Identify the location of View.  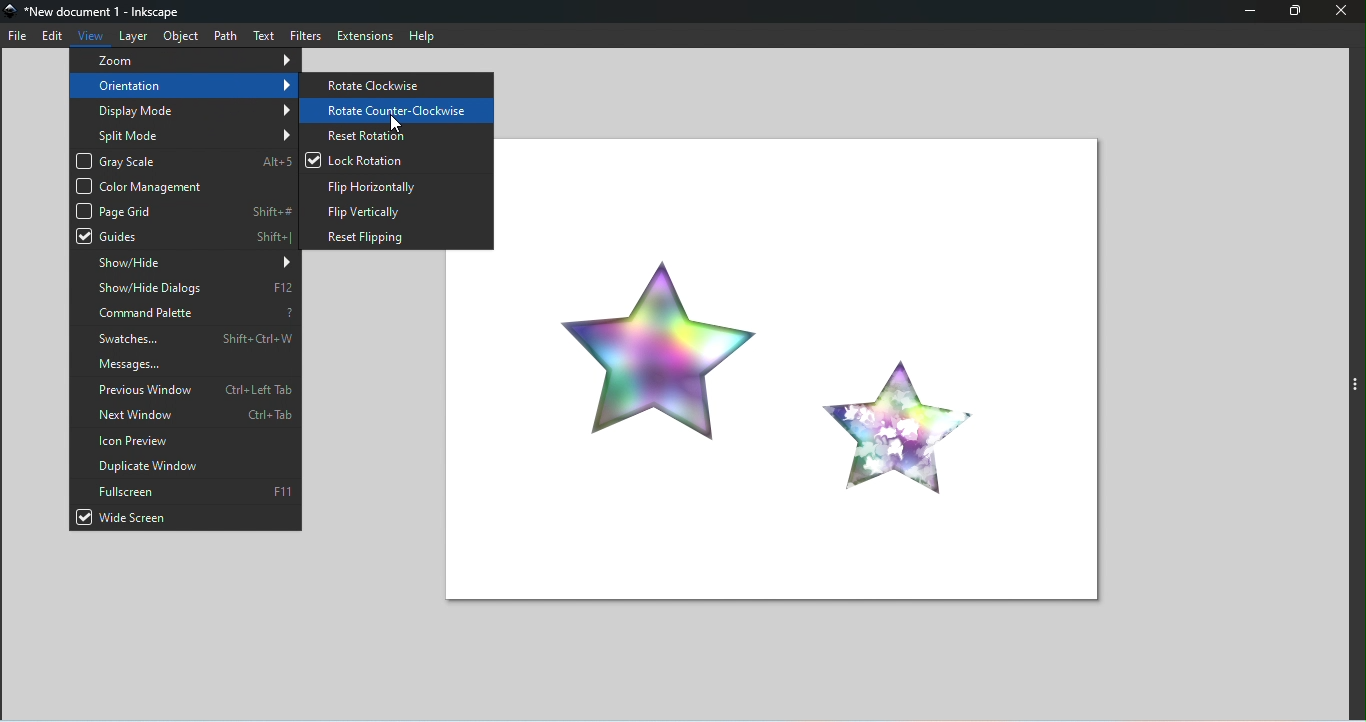
(90, 35).